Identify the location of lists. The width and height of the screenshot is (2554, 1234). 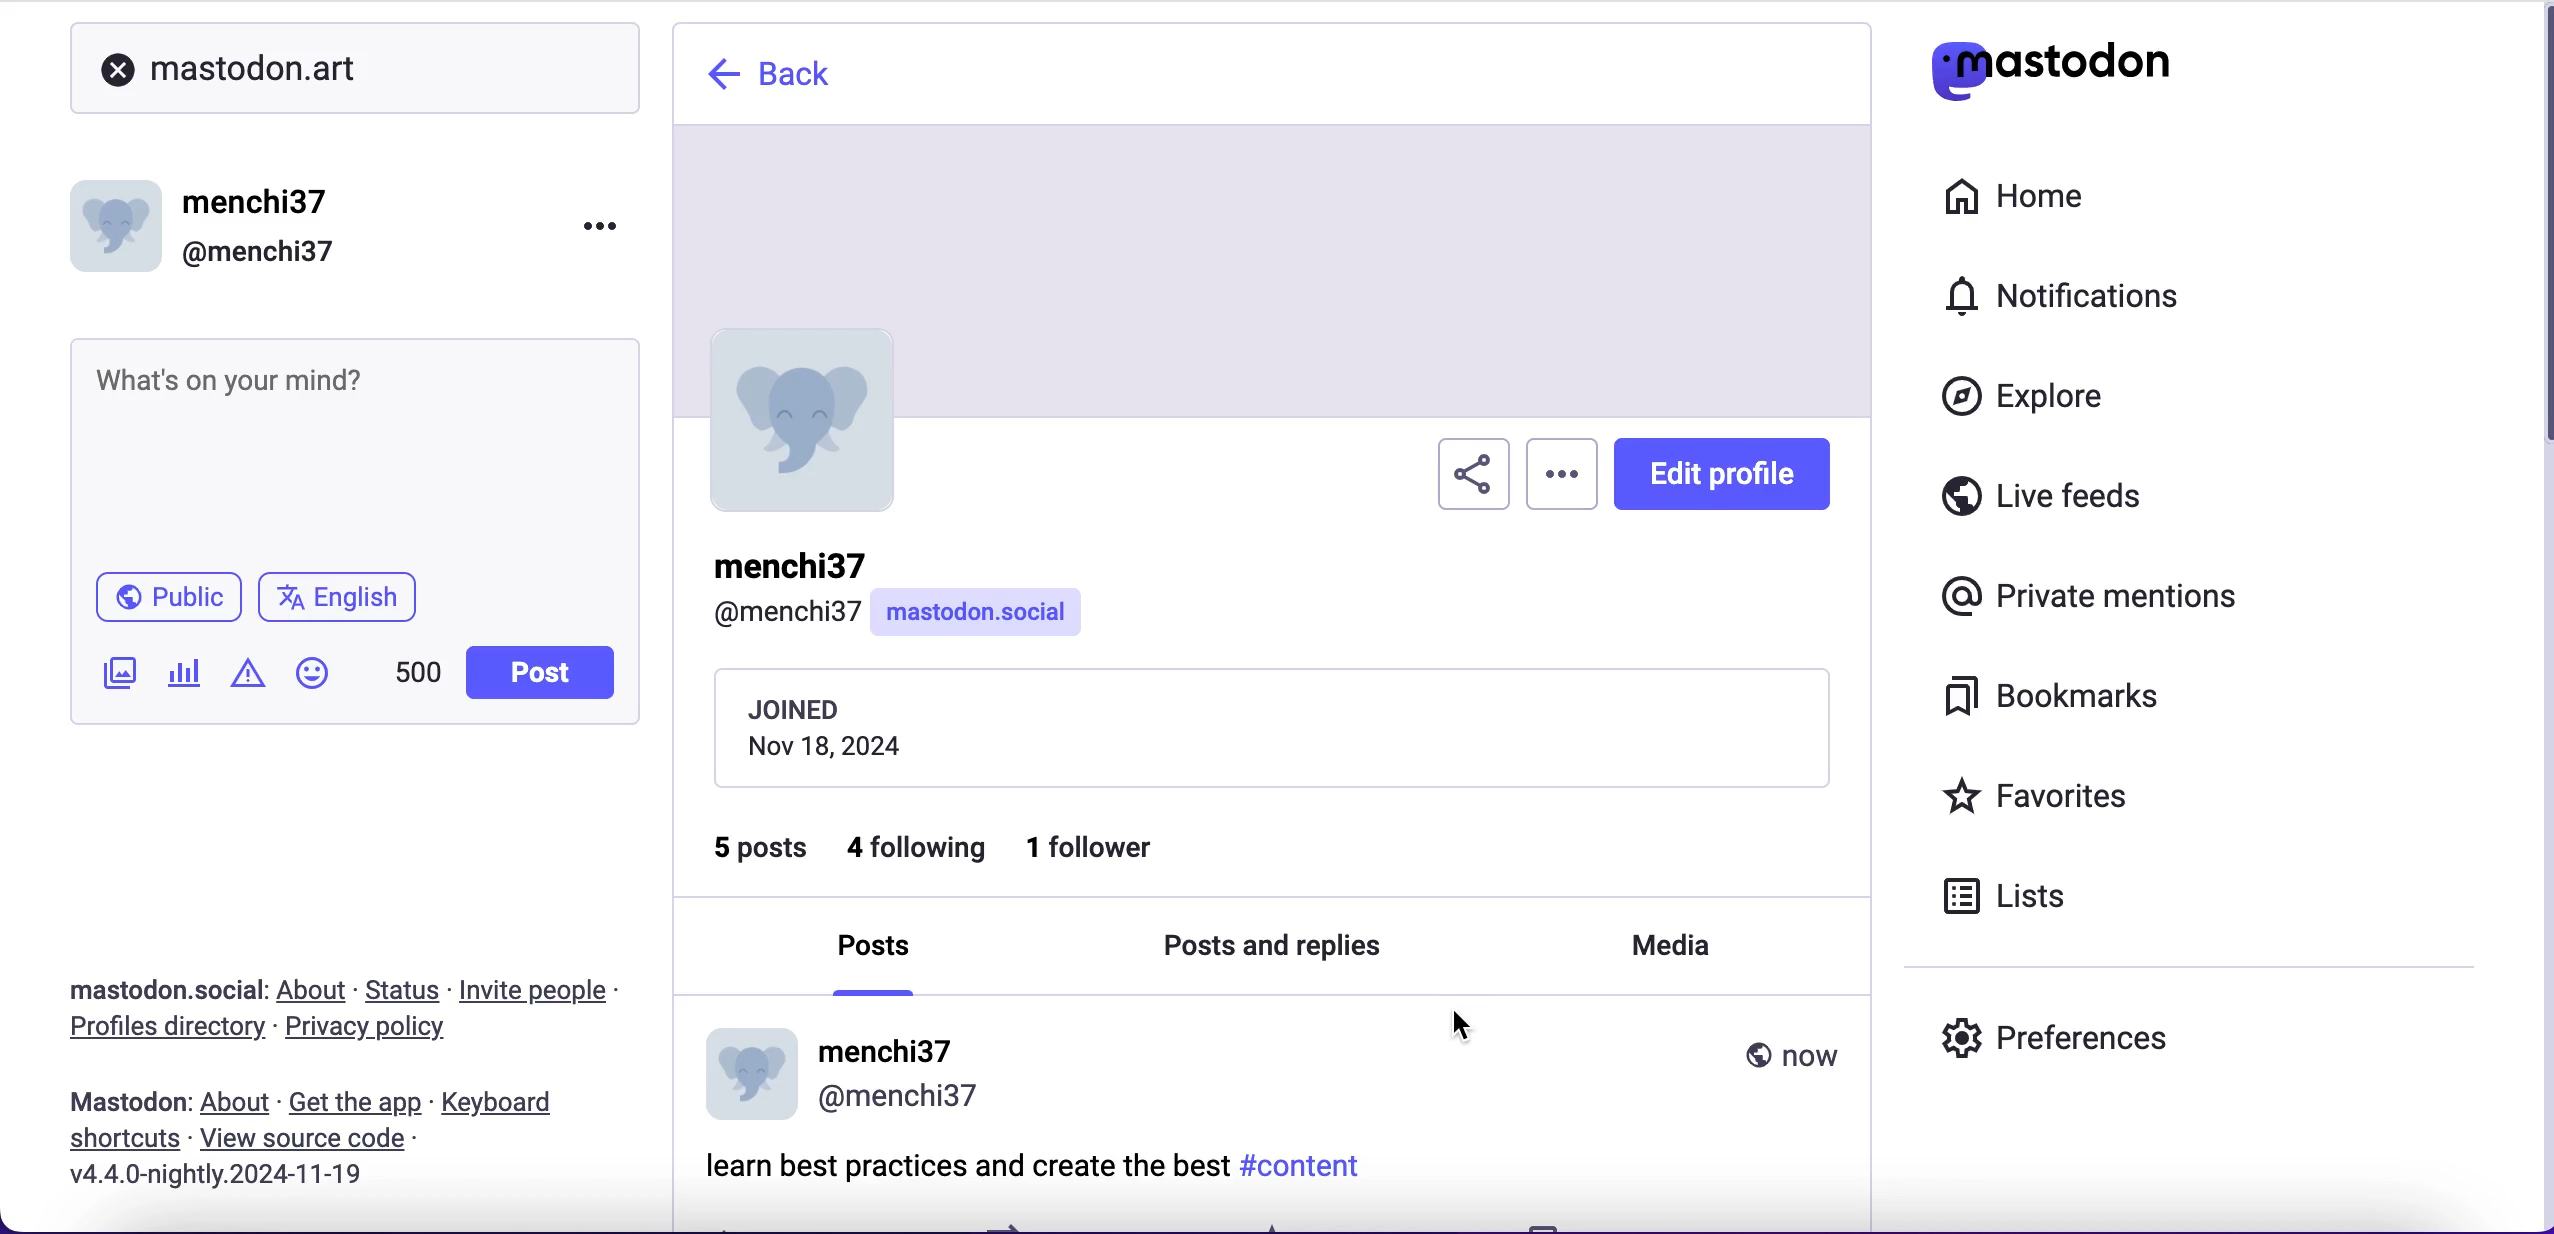
(2021, 902).